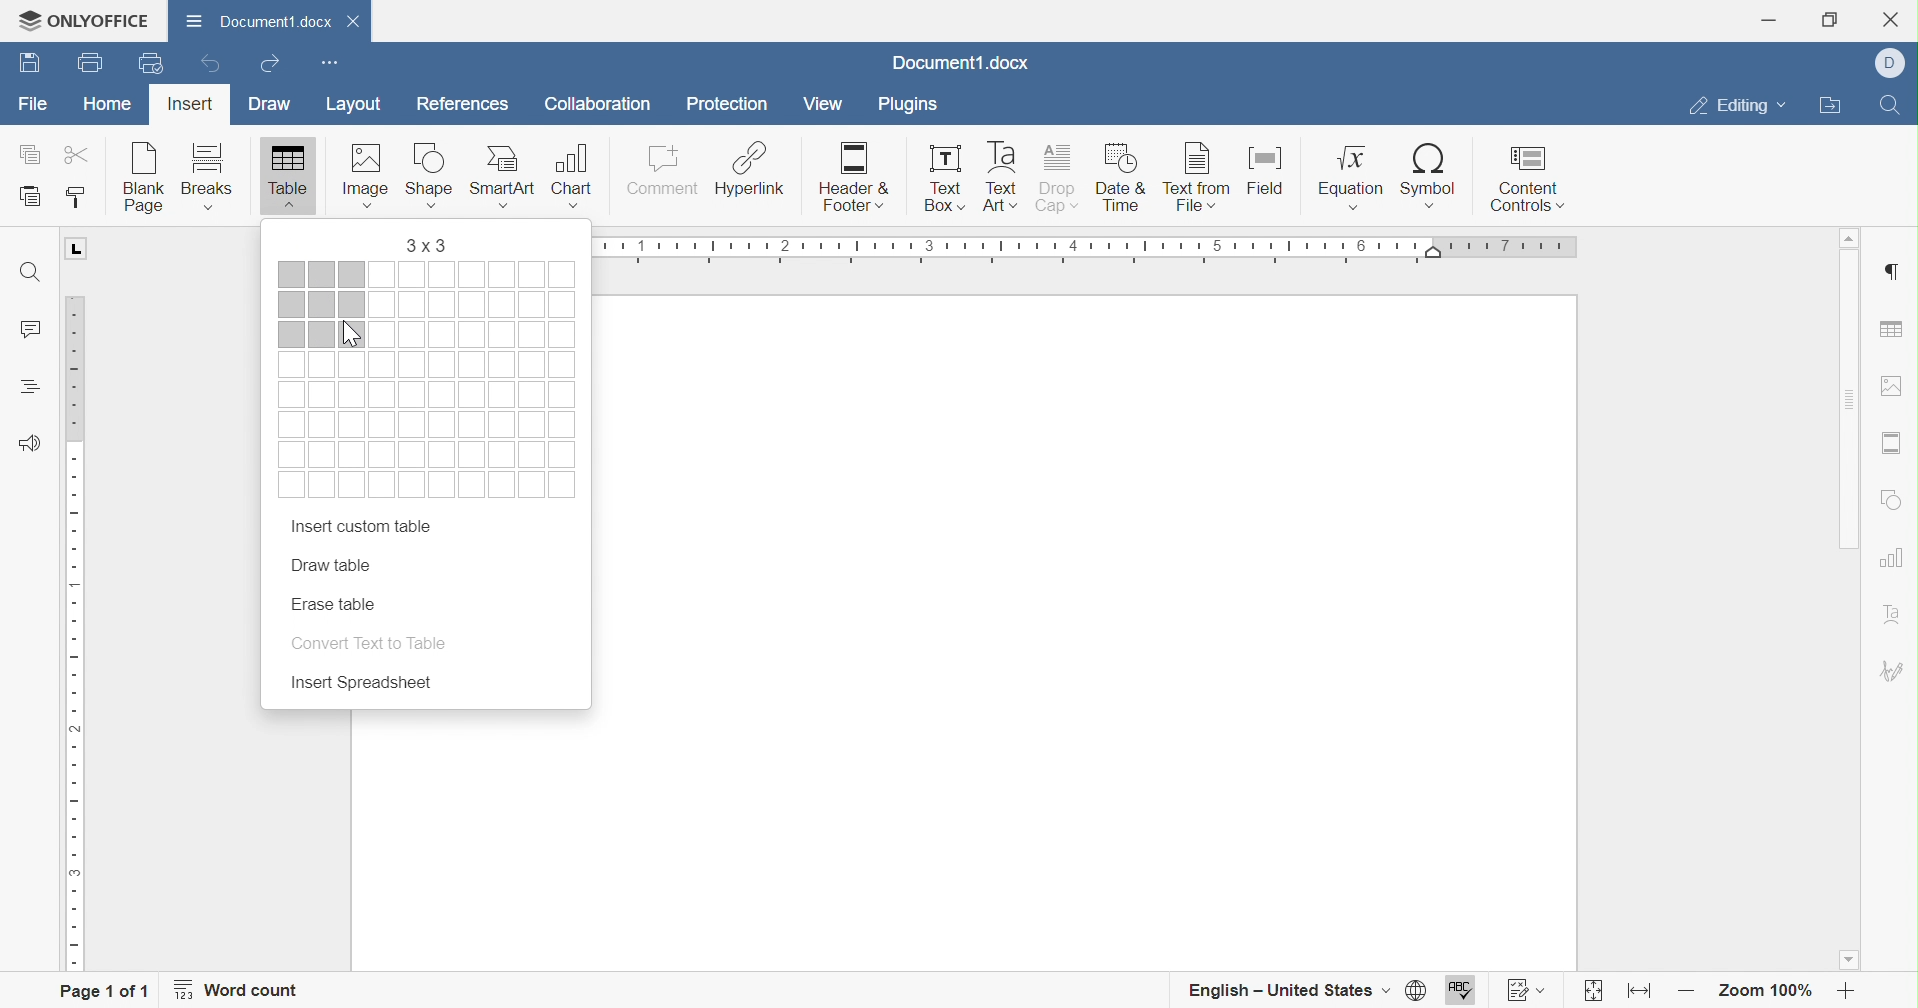  I want to click on File, so click(35, 107).